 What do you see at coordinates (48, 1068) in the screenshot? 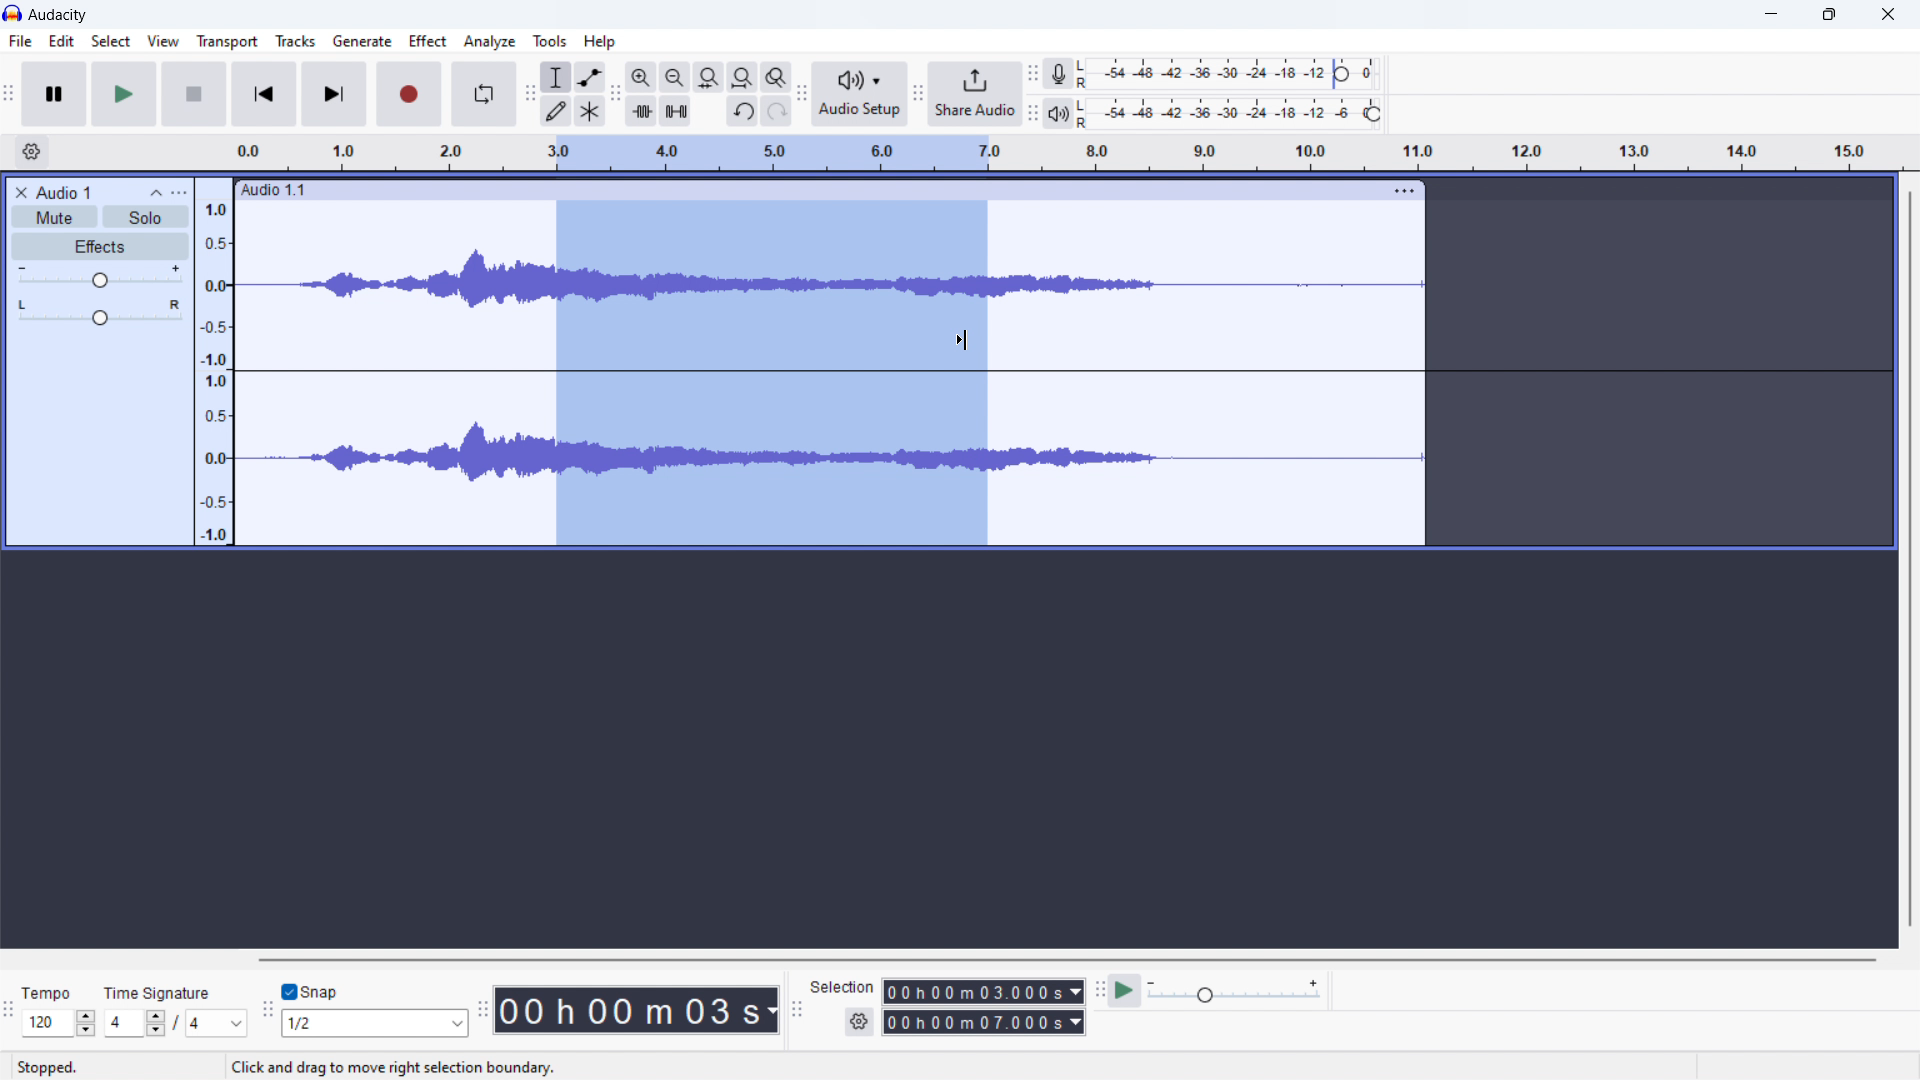
I see `stopped.` at bounding box center [48, 1068].